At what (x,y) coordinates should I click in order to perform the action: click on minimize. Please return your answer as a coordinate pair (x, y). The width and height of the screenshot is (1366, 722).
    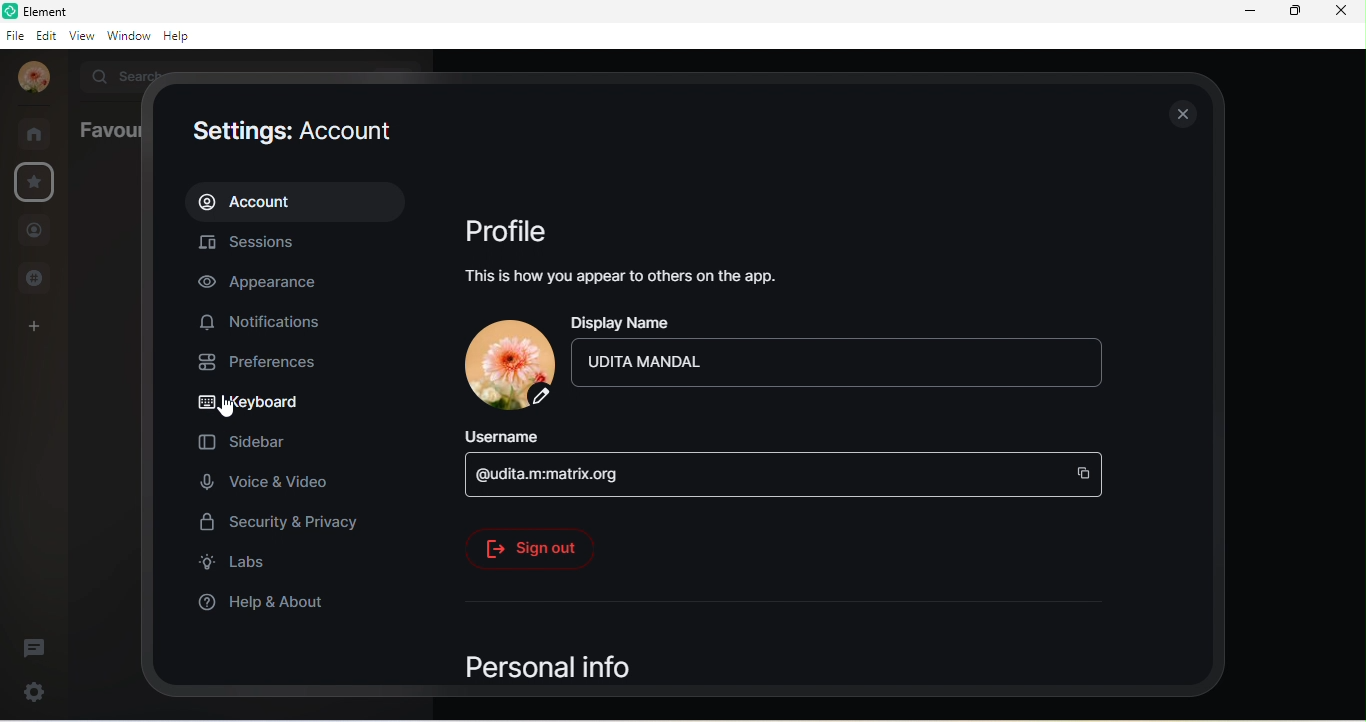
    Looking at the image, I should click on (1250, 11).